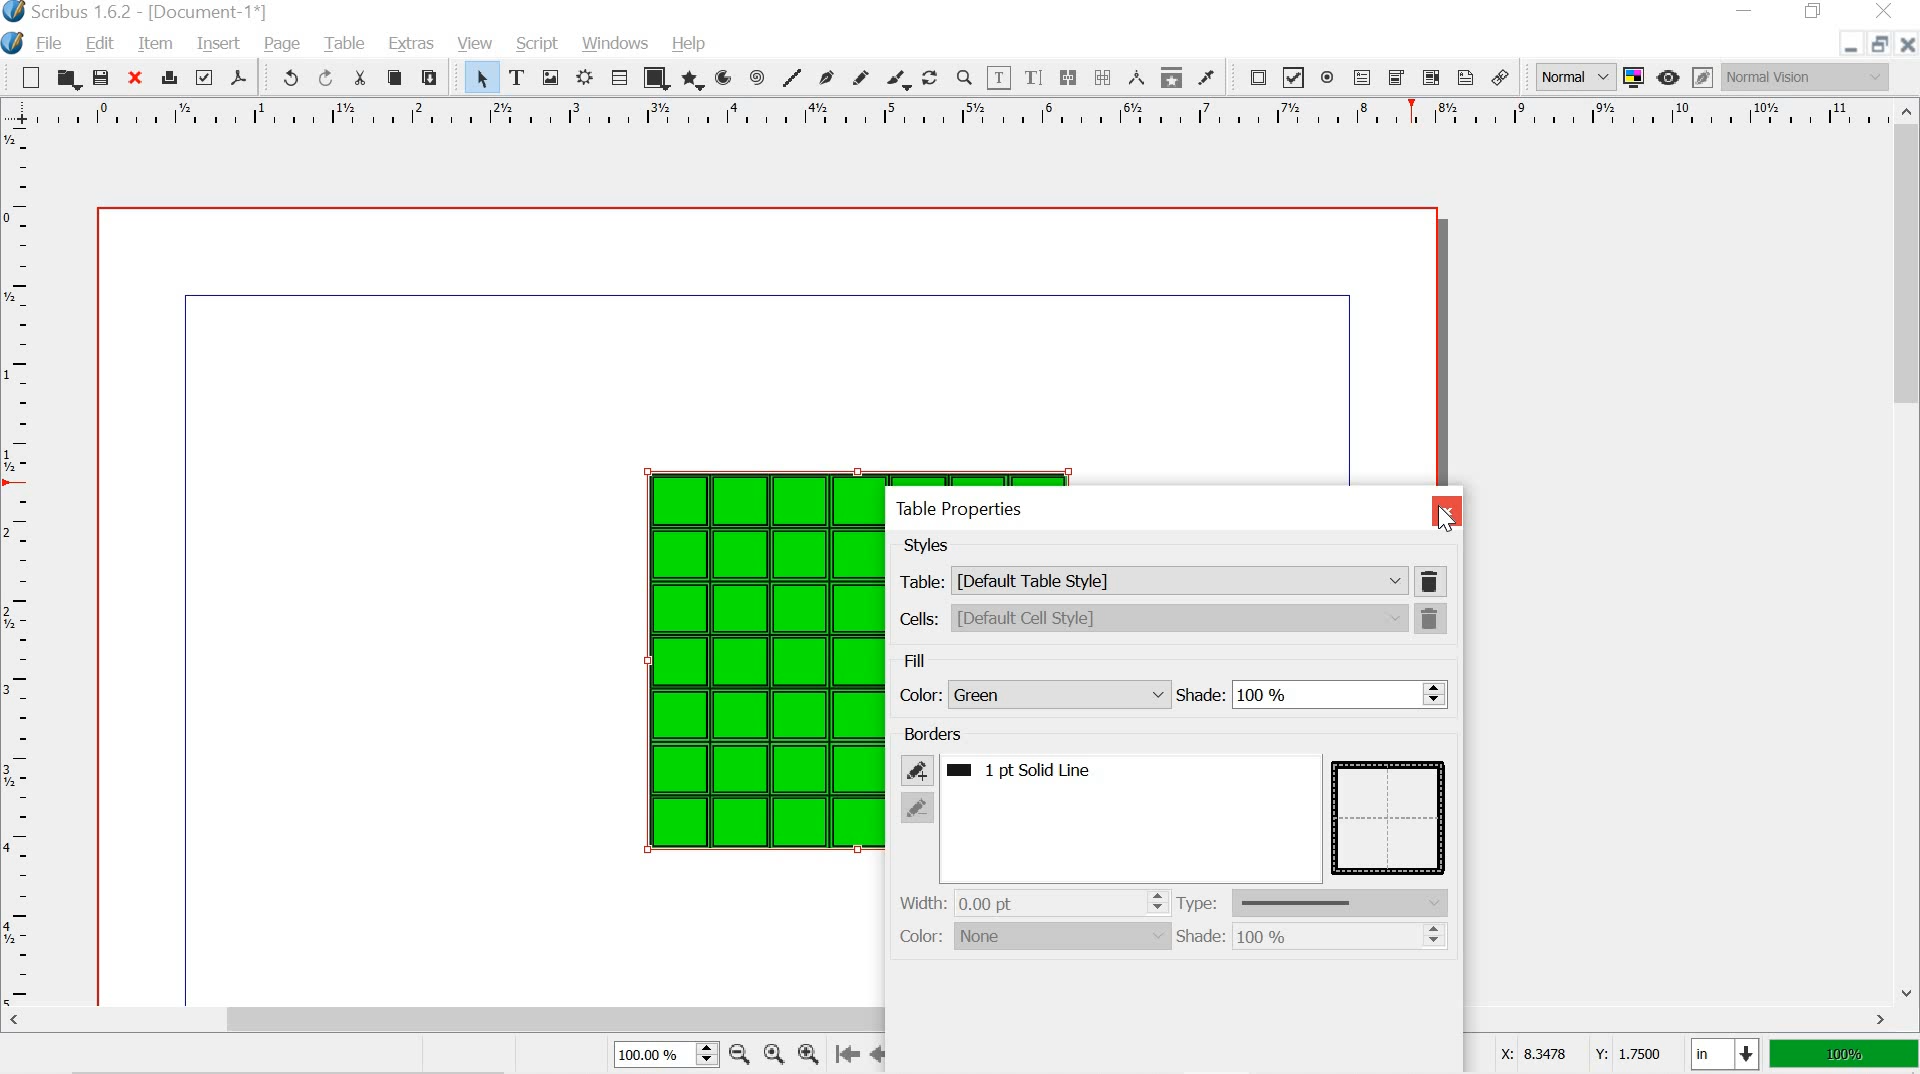  Describe the element at coordinates (691, 77) in the screenshot. I see `polygon` at that location.